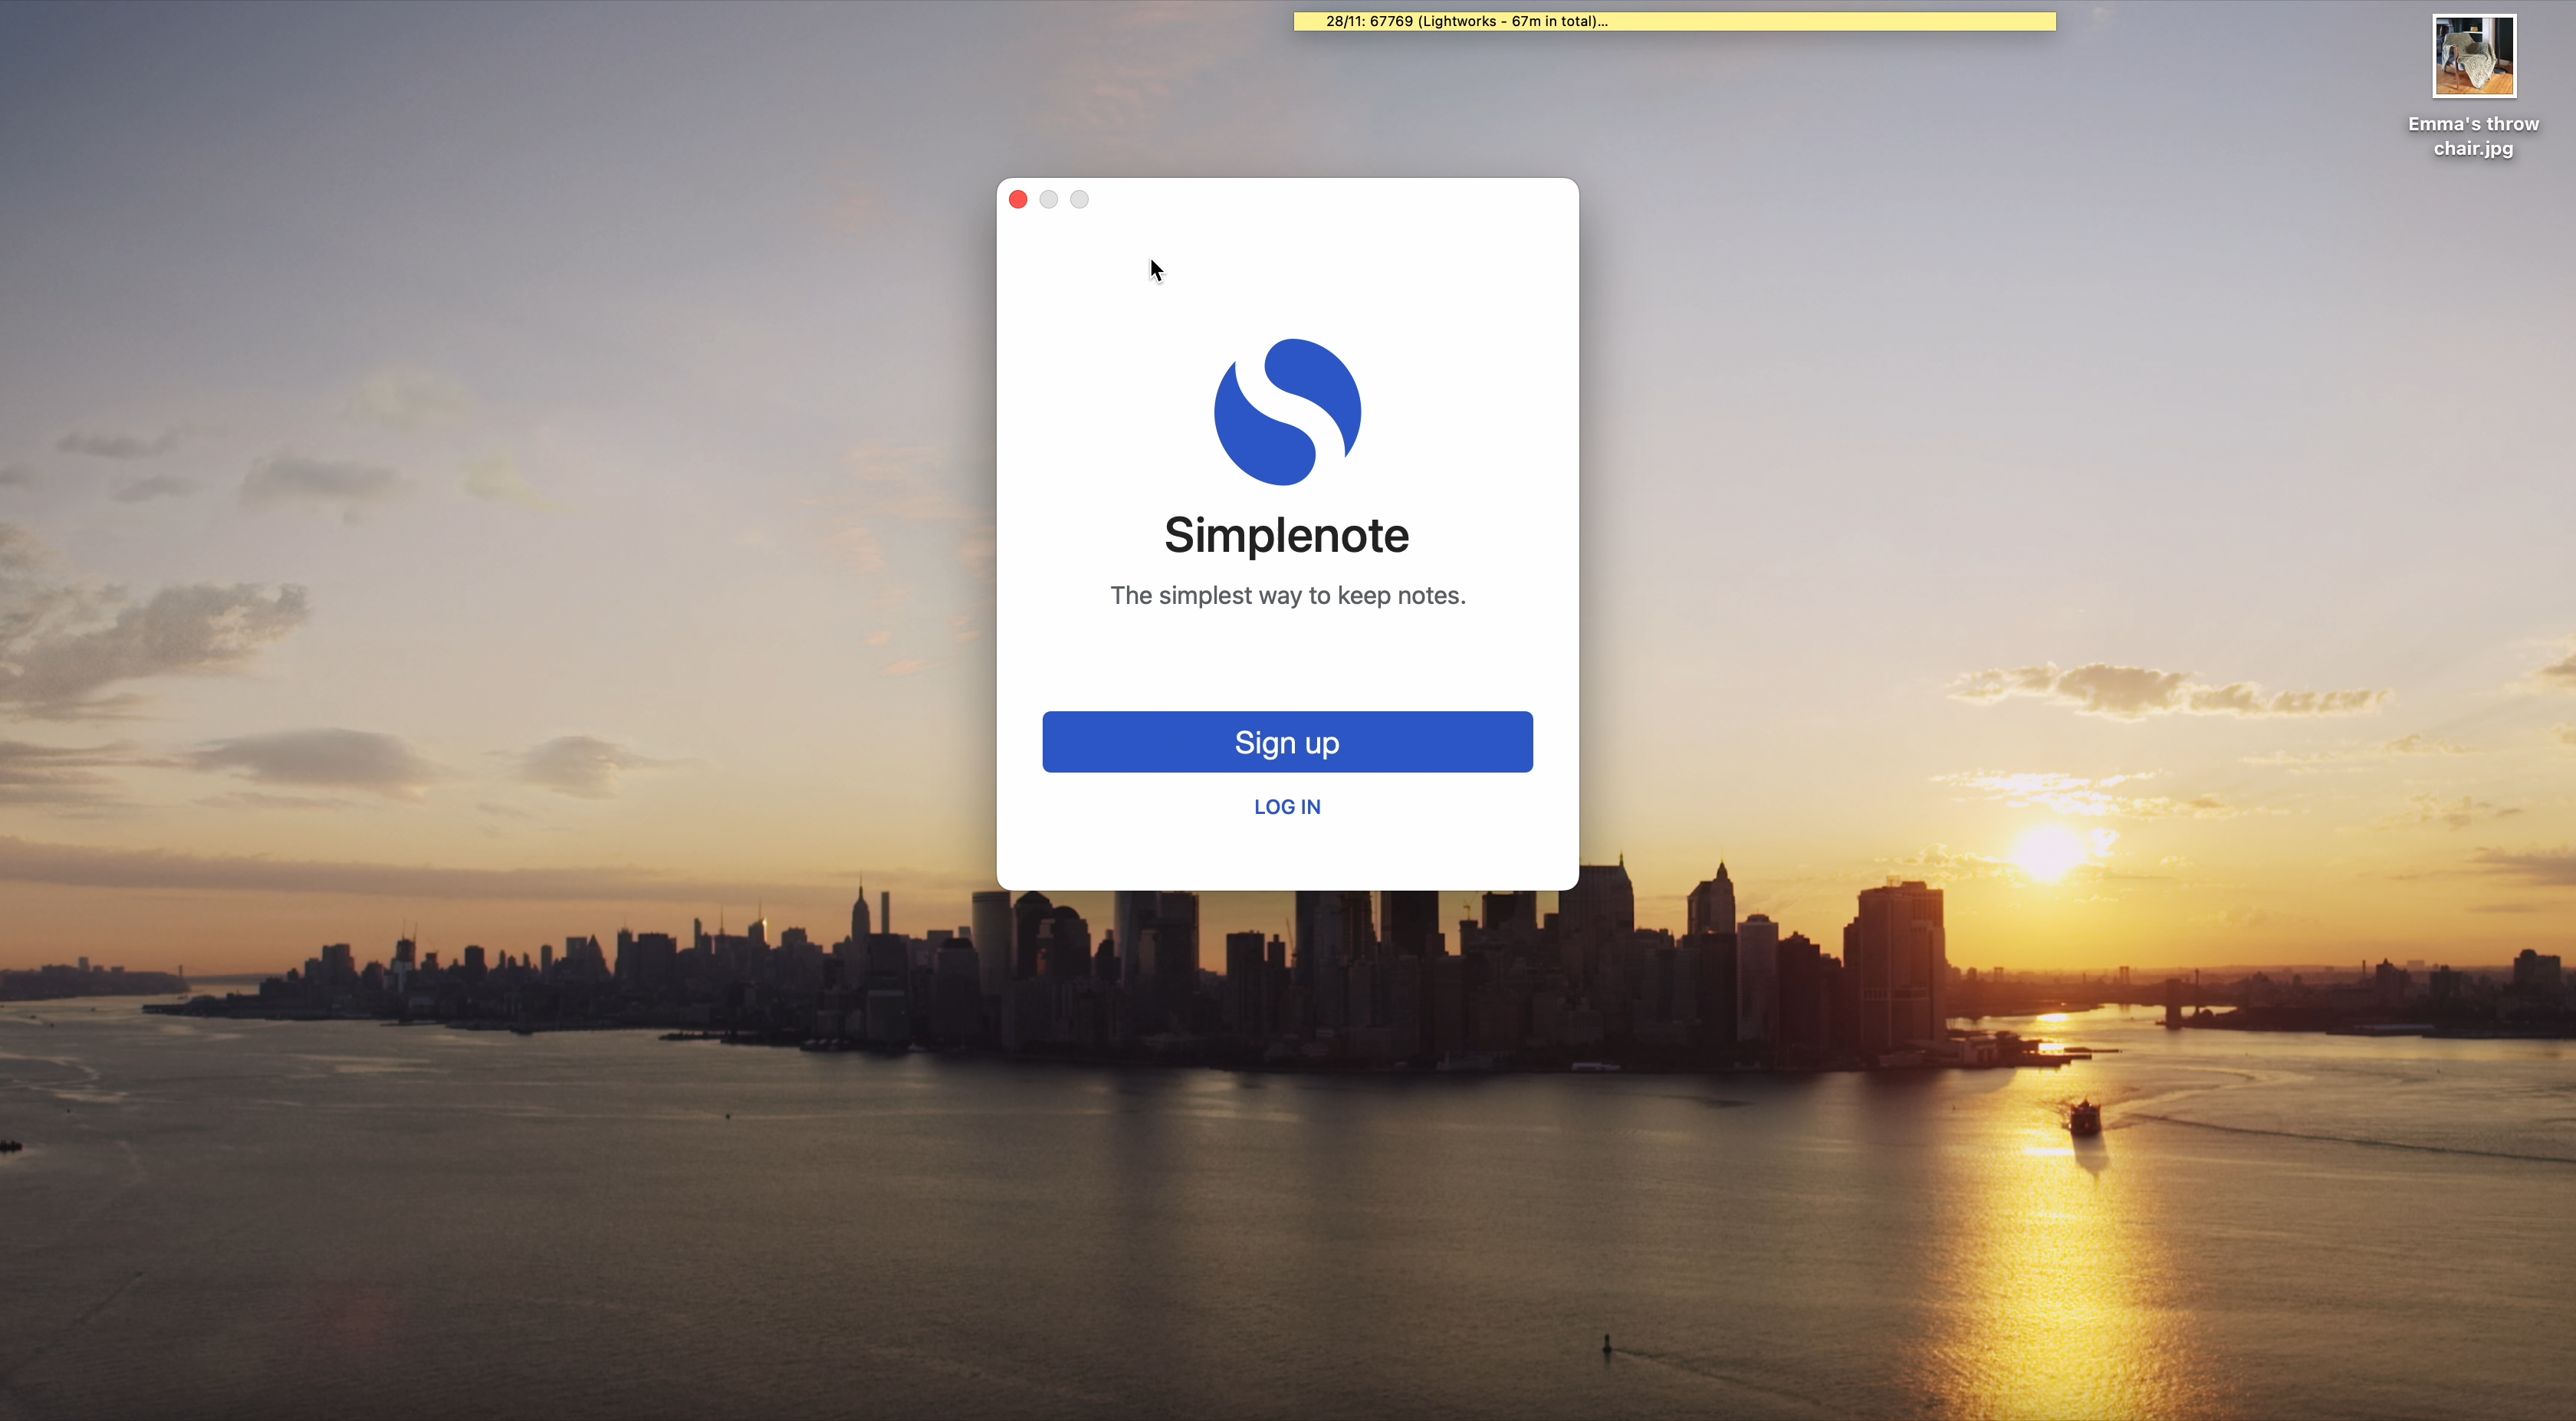  What do you see at coordinates (1058, 201) in the screenshot?
I see `minimize popup` at bounding box center [1058, 201].